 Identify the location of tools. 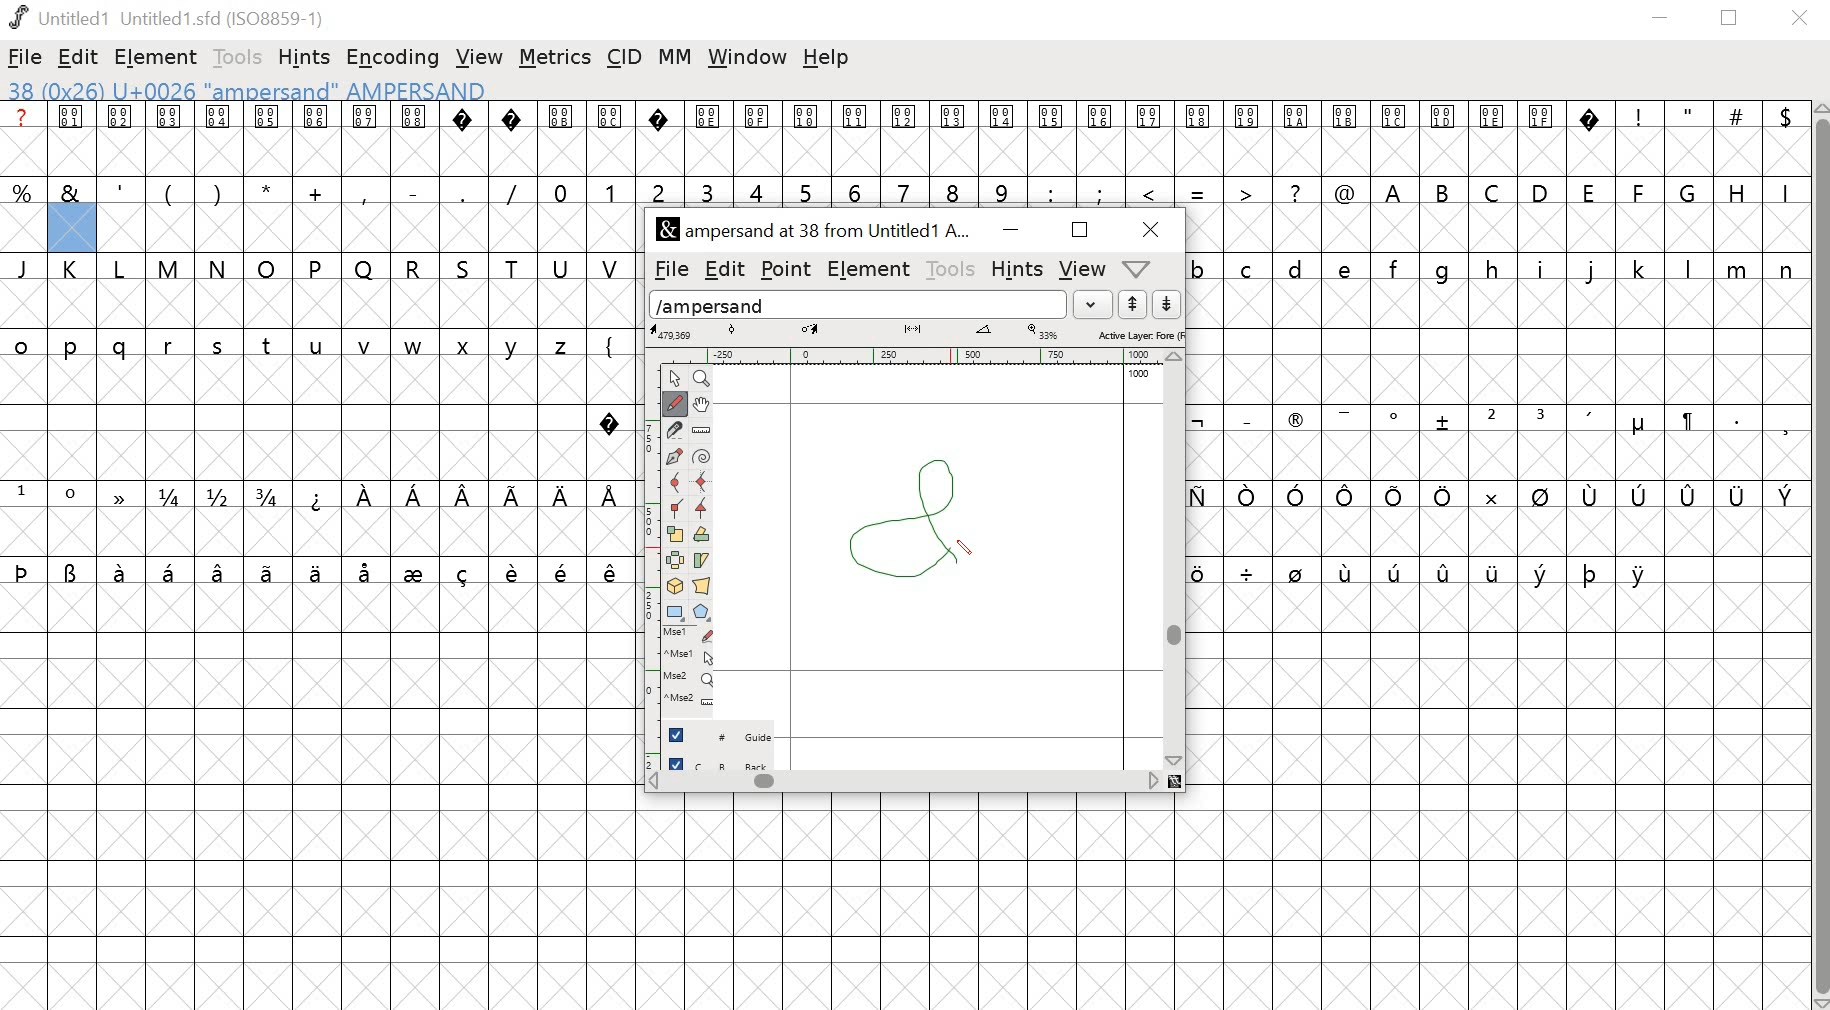
(233, 56).